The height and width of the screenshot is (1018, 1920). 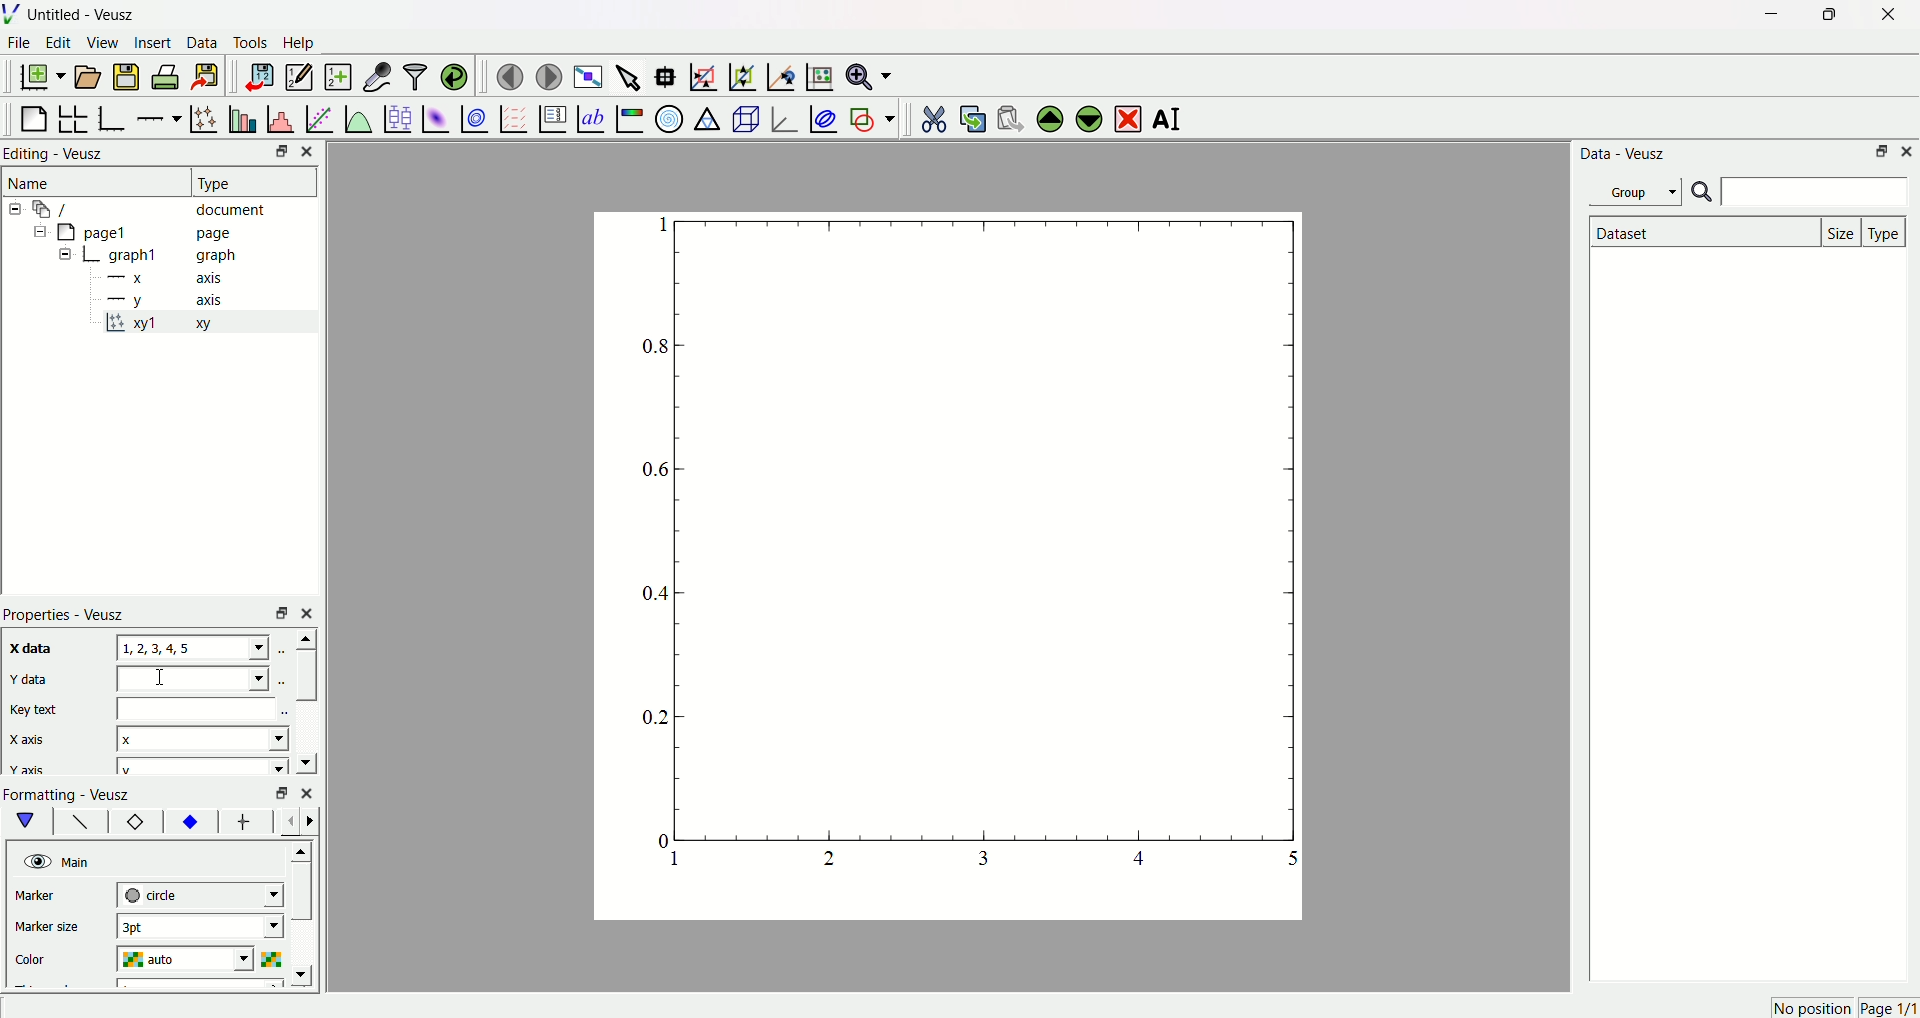 What do you see at coordinates (1639, 191) in the screenshot?
I see `Group` at bounding box center [1639, 191].